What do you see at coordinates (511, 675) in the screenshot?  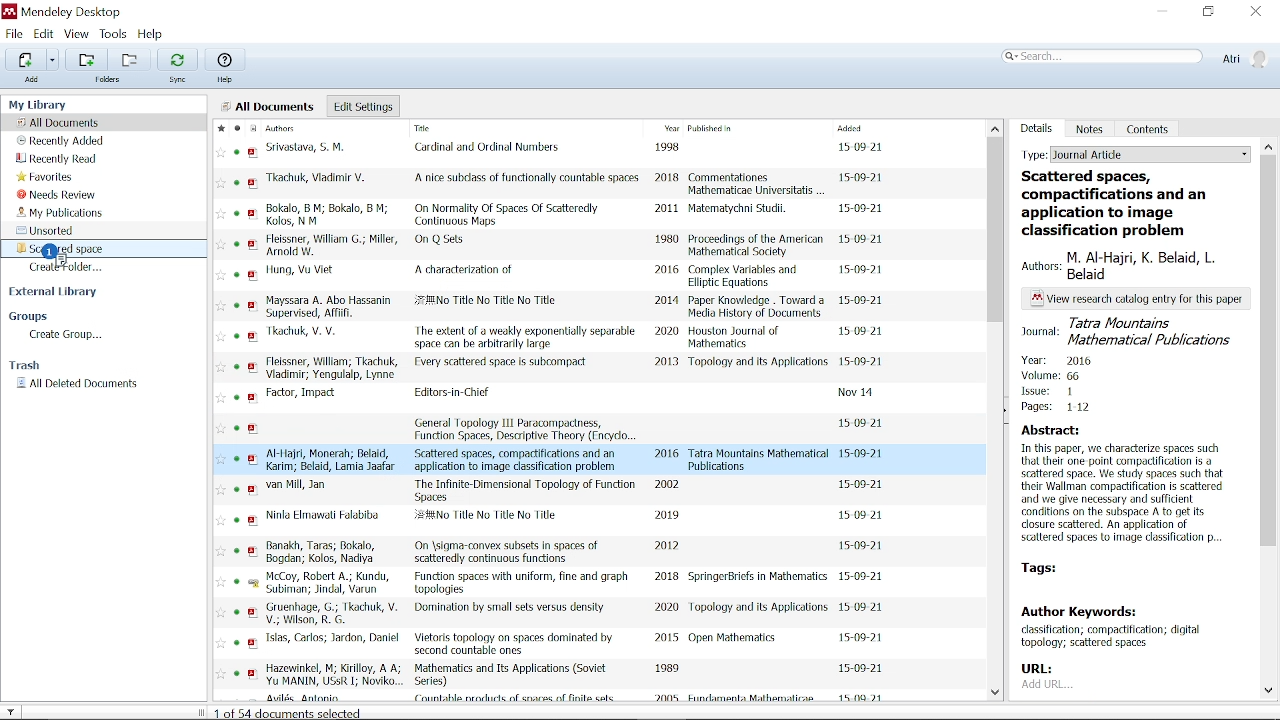 I see `title` at bounding box center [511, 675].